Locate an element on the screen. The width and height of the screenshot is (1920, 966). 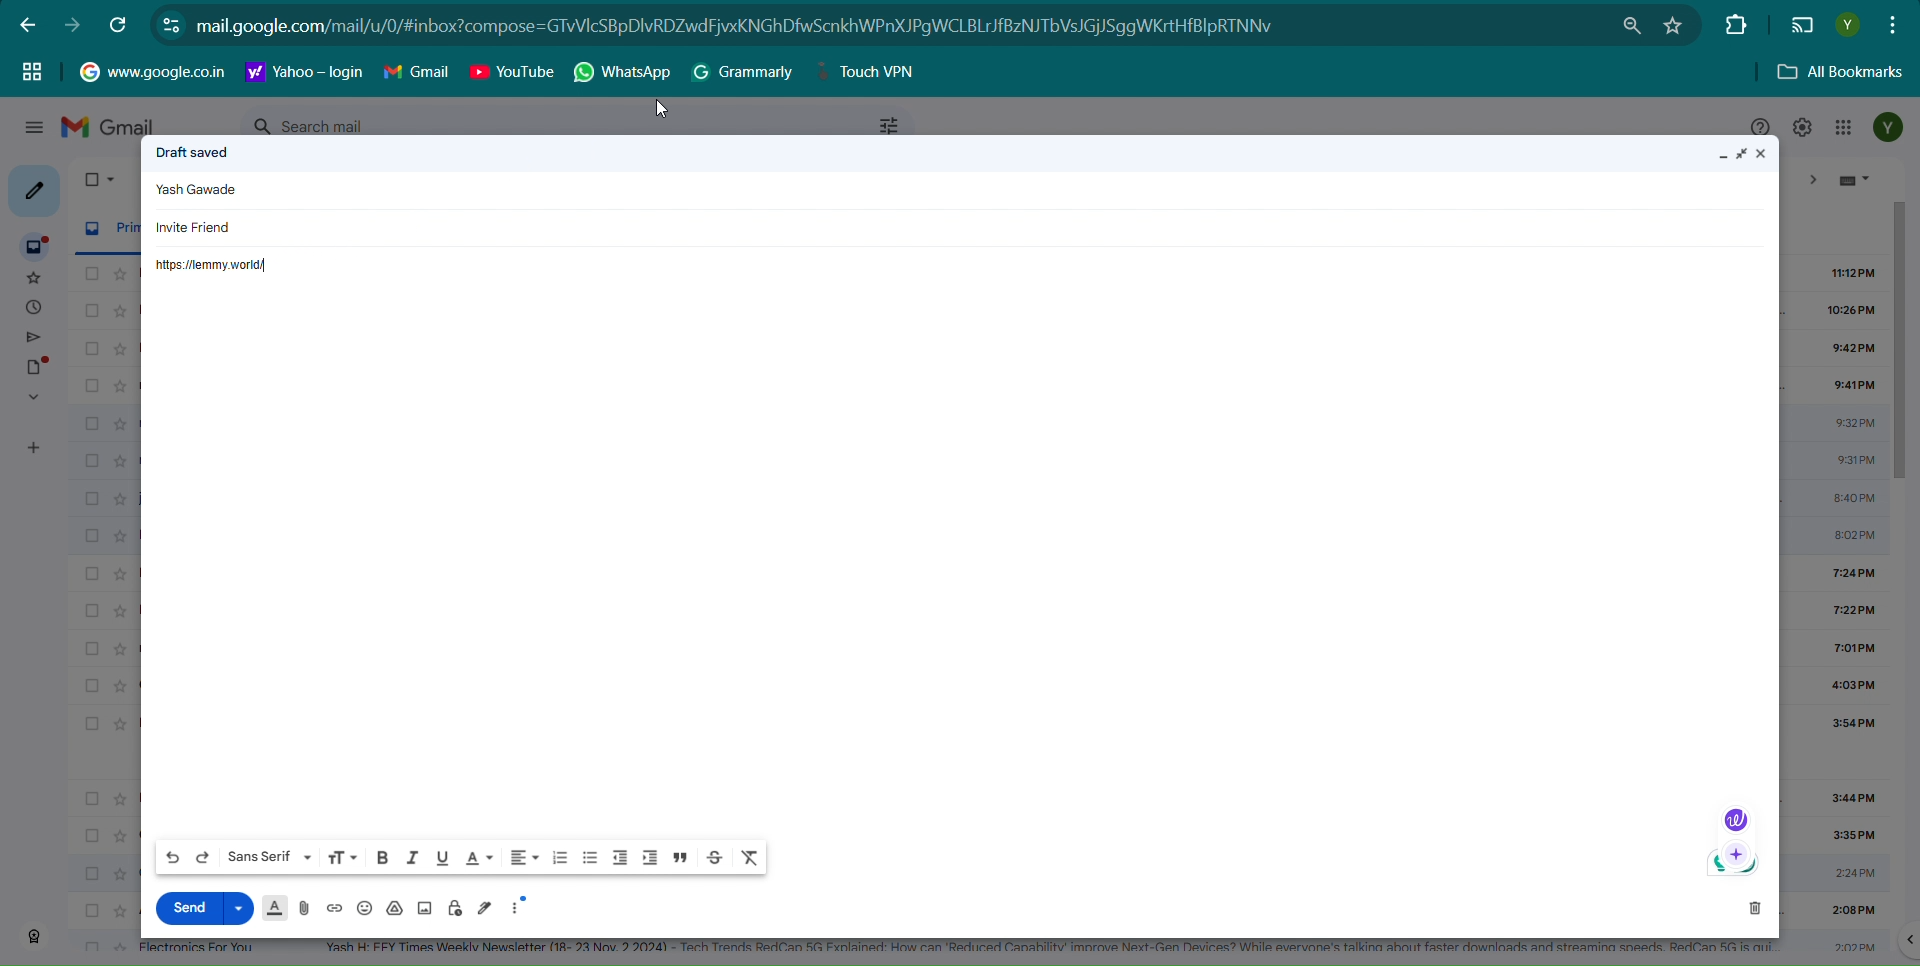
Bookmark this tab is located at coordinates (1673, 25).